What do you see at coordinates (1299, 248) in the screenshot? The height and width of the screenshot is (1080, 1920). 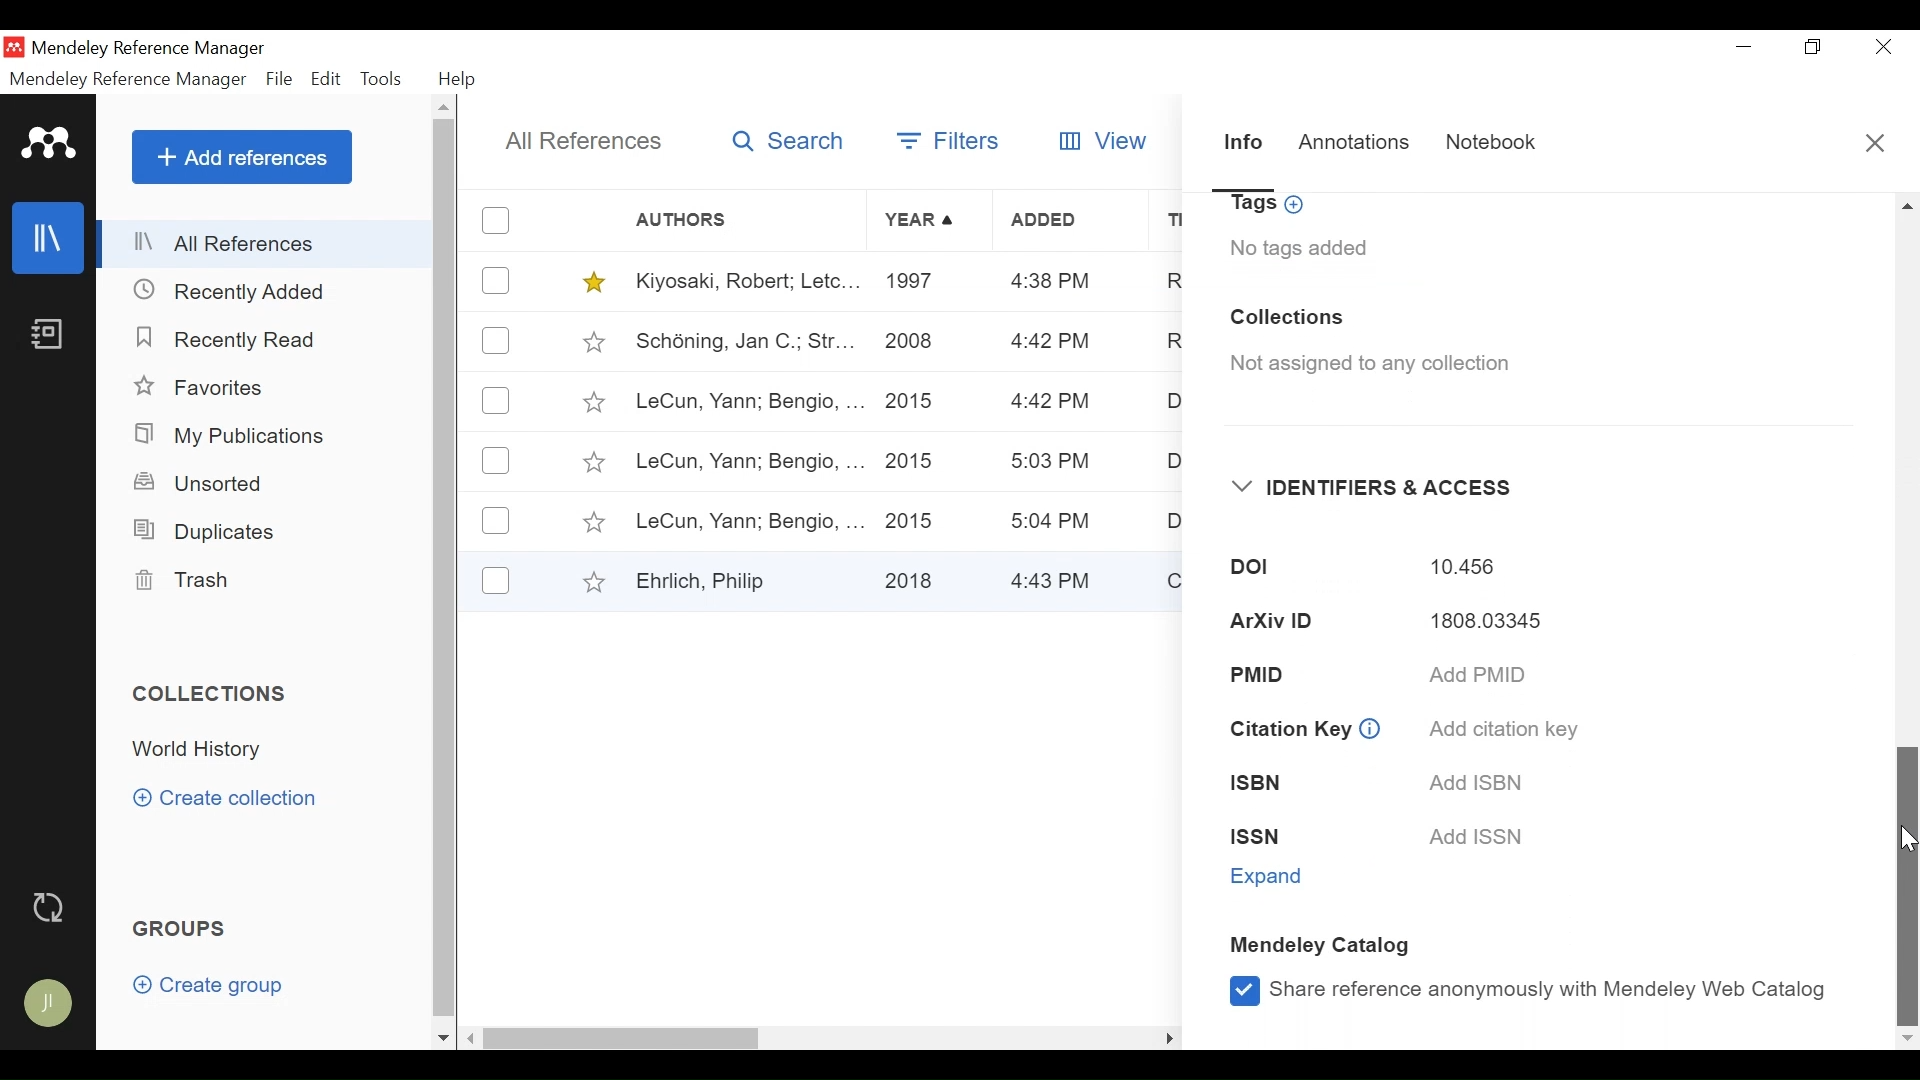 I see `No tags added` at bounding box center [1299, 248].